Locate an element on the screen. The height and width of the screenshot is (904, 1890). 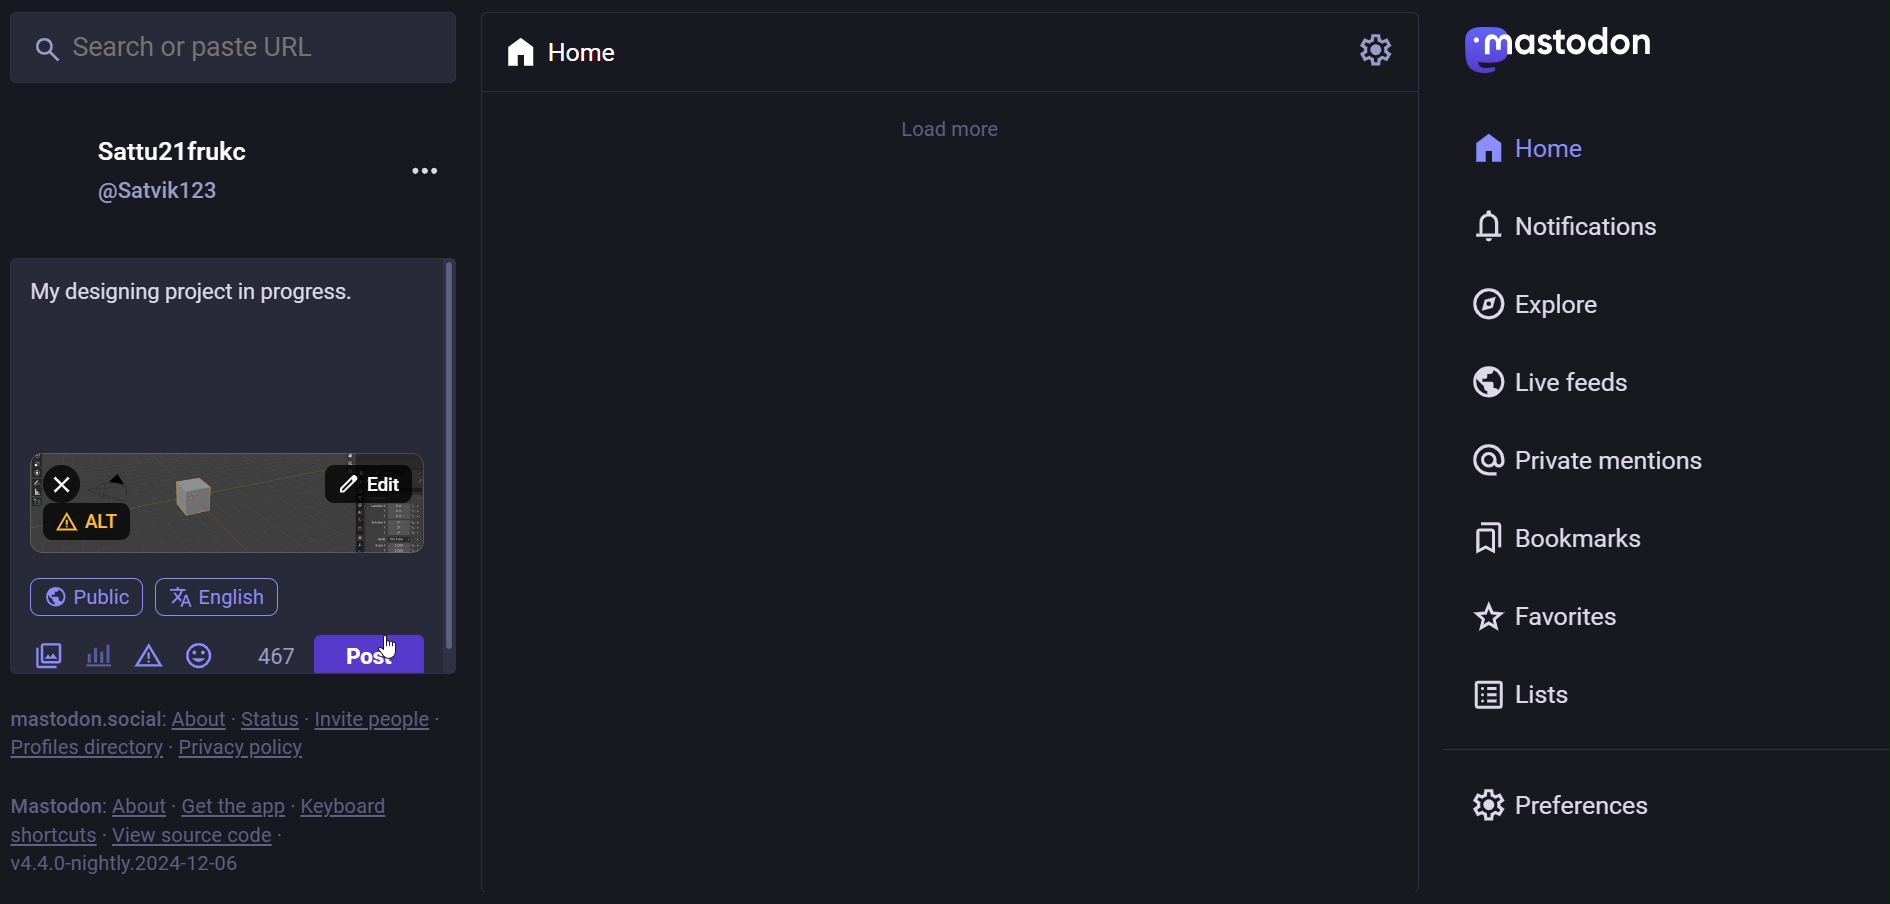
shortcuts is located at coordinates (49, 835).